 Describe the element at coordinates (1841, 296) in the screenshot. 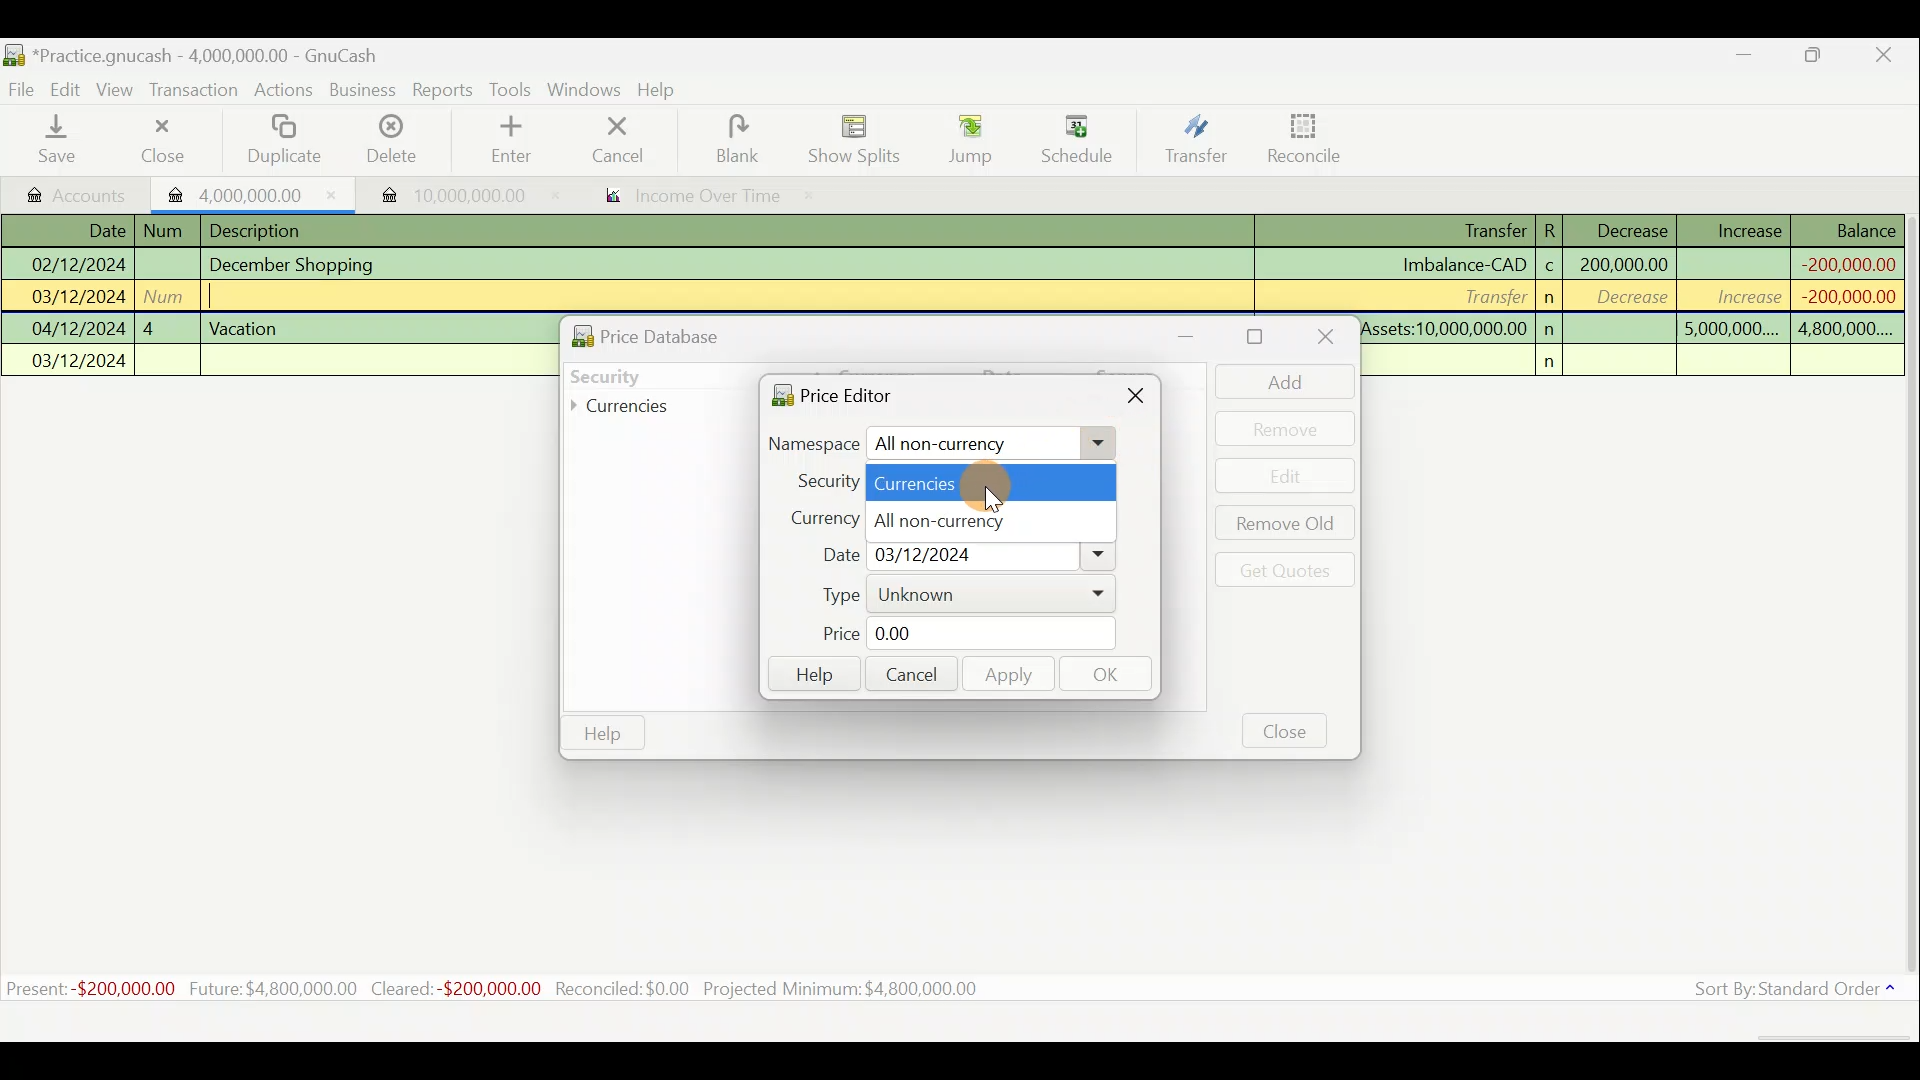

I see `-200,000,000` at that location.